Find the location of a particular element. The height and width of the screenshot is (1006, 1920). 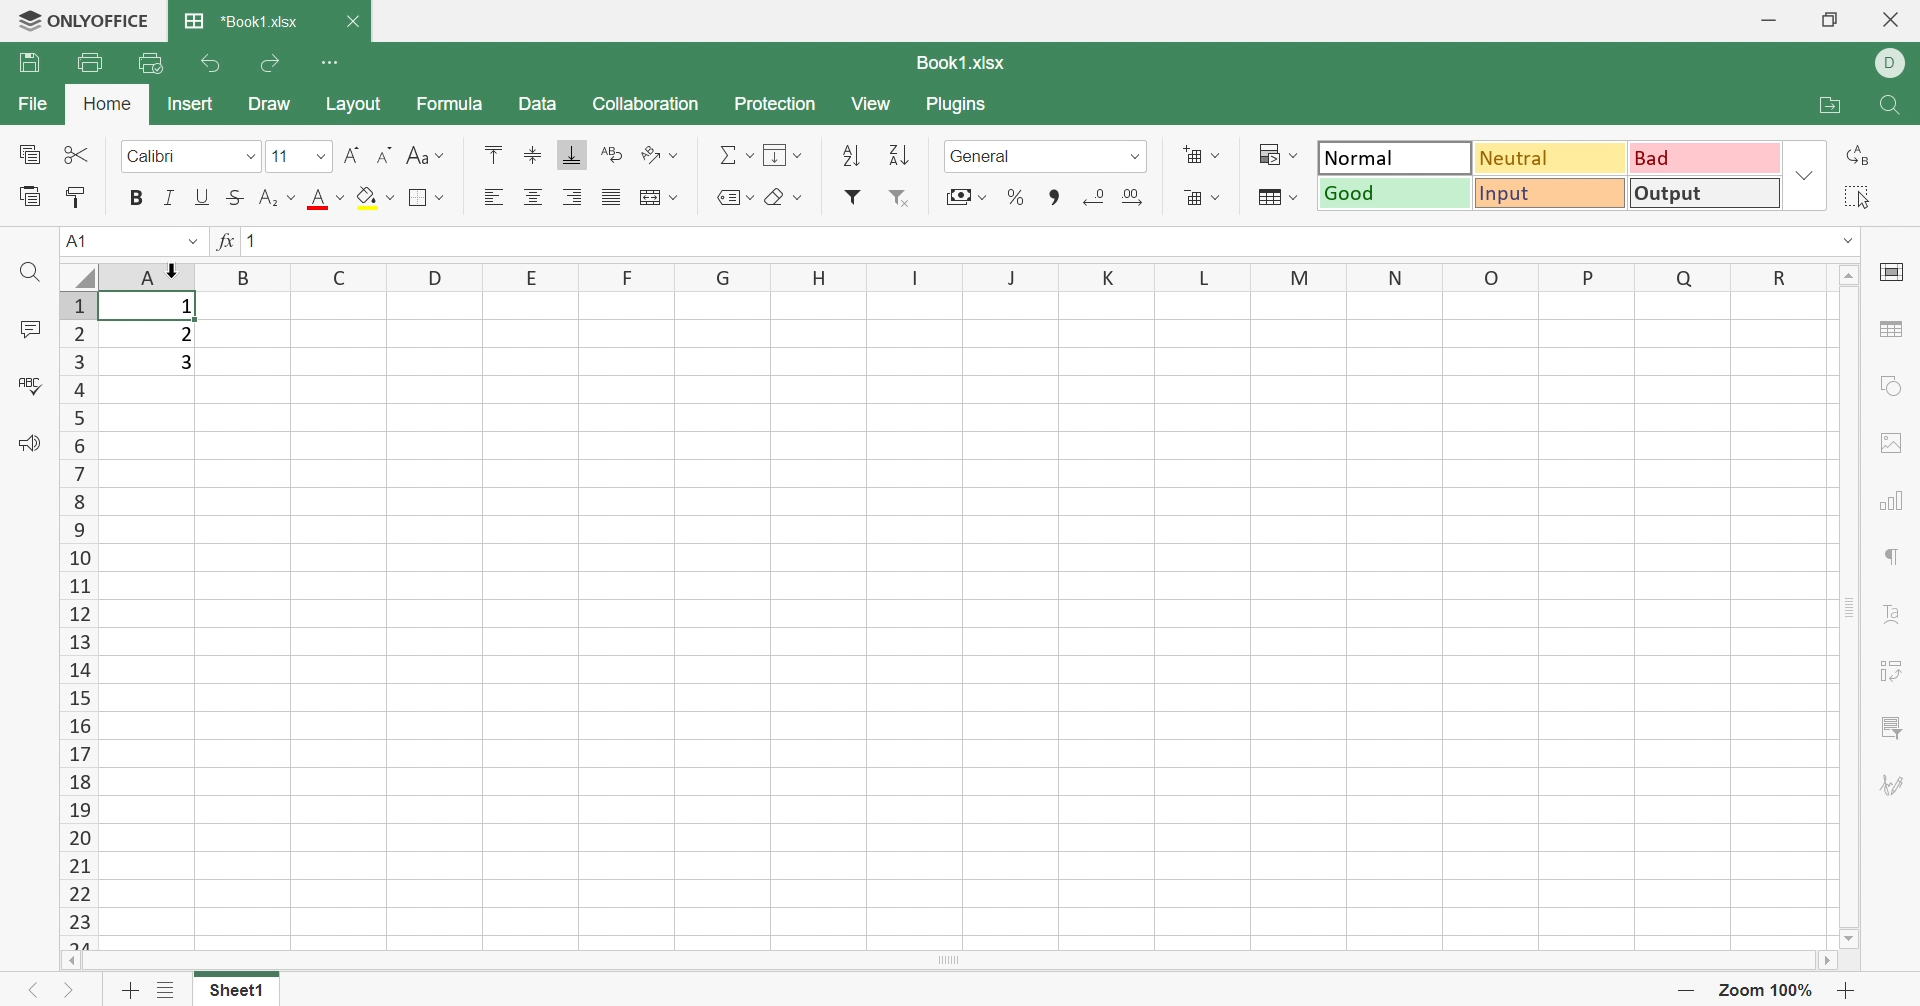

Decrement font size is located at coordinates (388, 155).